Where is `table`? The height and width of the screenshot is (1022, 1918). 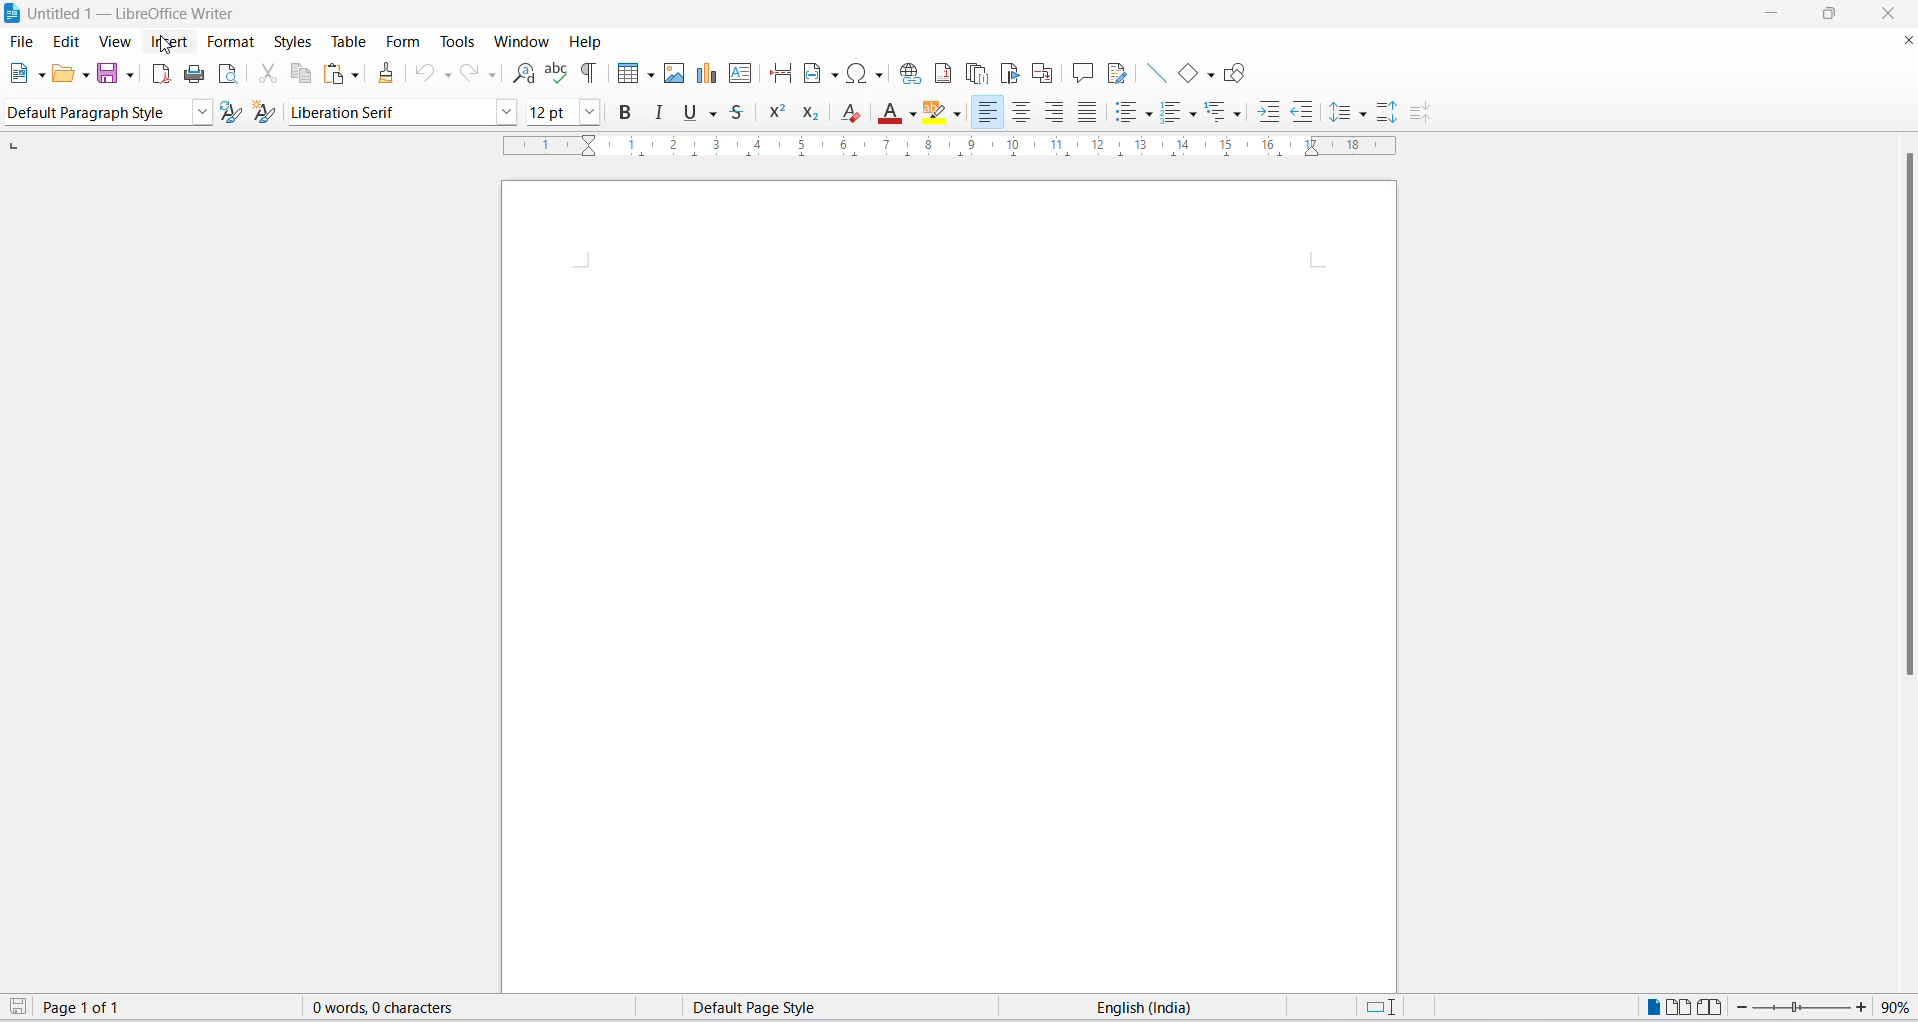
table is located at coordinates (346, 40).